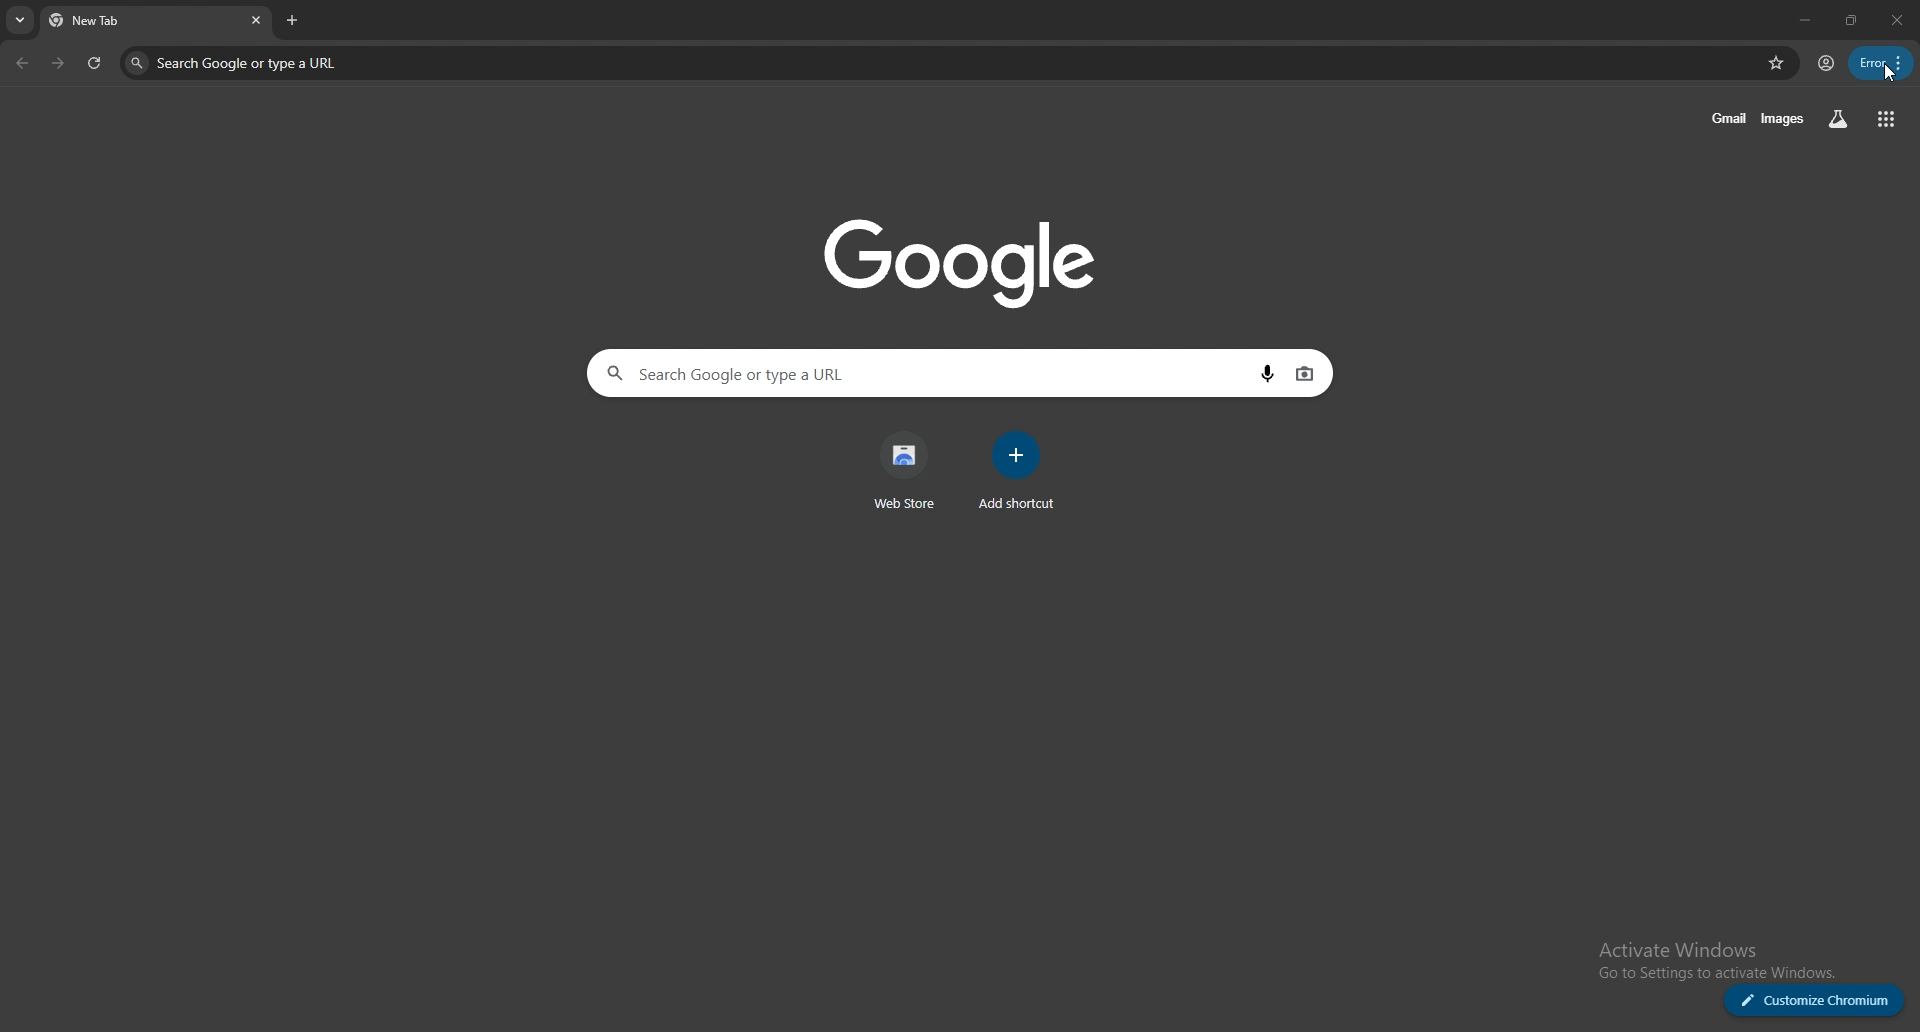 This screenshot has width=1920, height=1032. What do you see at coordinates (1892, 77) in the screenshot?
I see `cursor` at bounding box center [1892, 77].